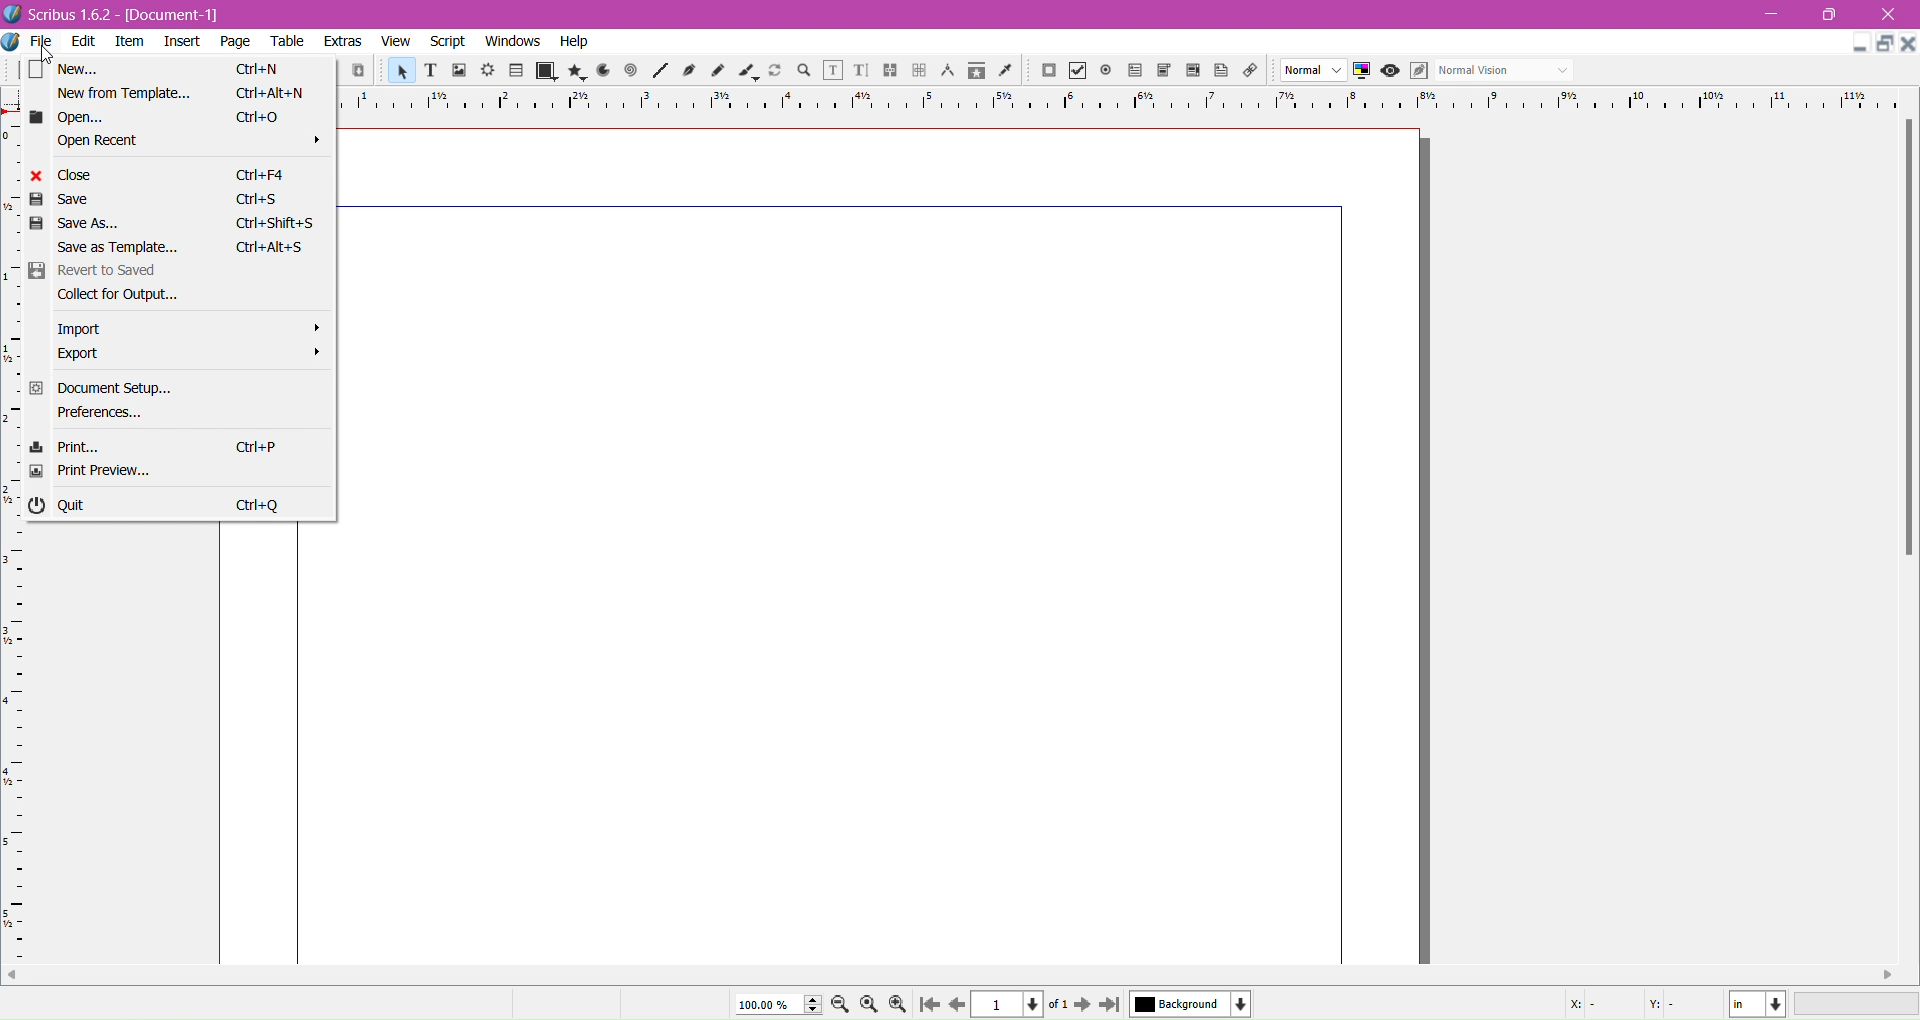 The width and height of the screenshot is (1920, 1020). What do you see at coordinates (1192, 71) in the screenshot?
I see `PDF List Box` at bounding box center [1192, 71].